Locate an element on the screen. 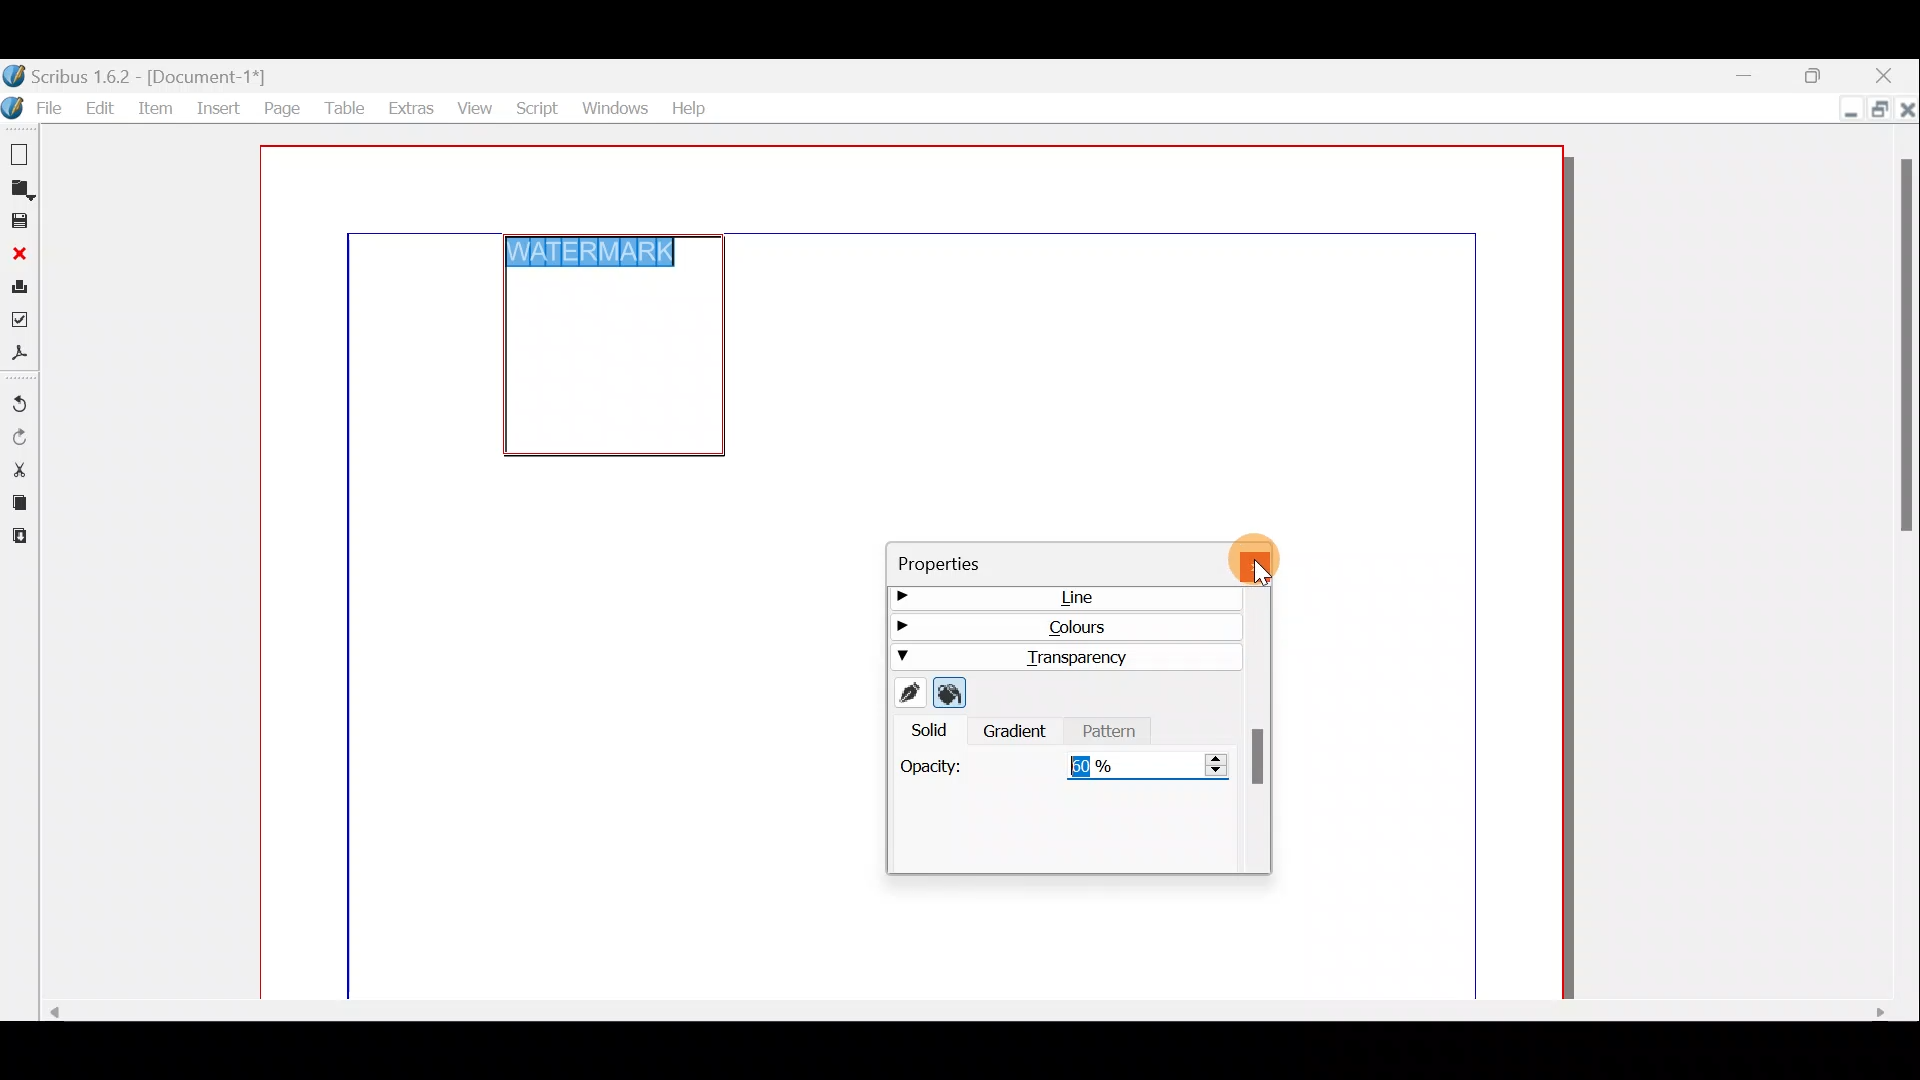 This screenshot has height=1080, width=1920. Help is located at coordinates (688, 105).